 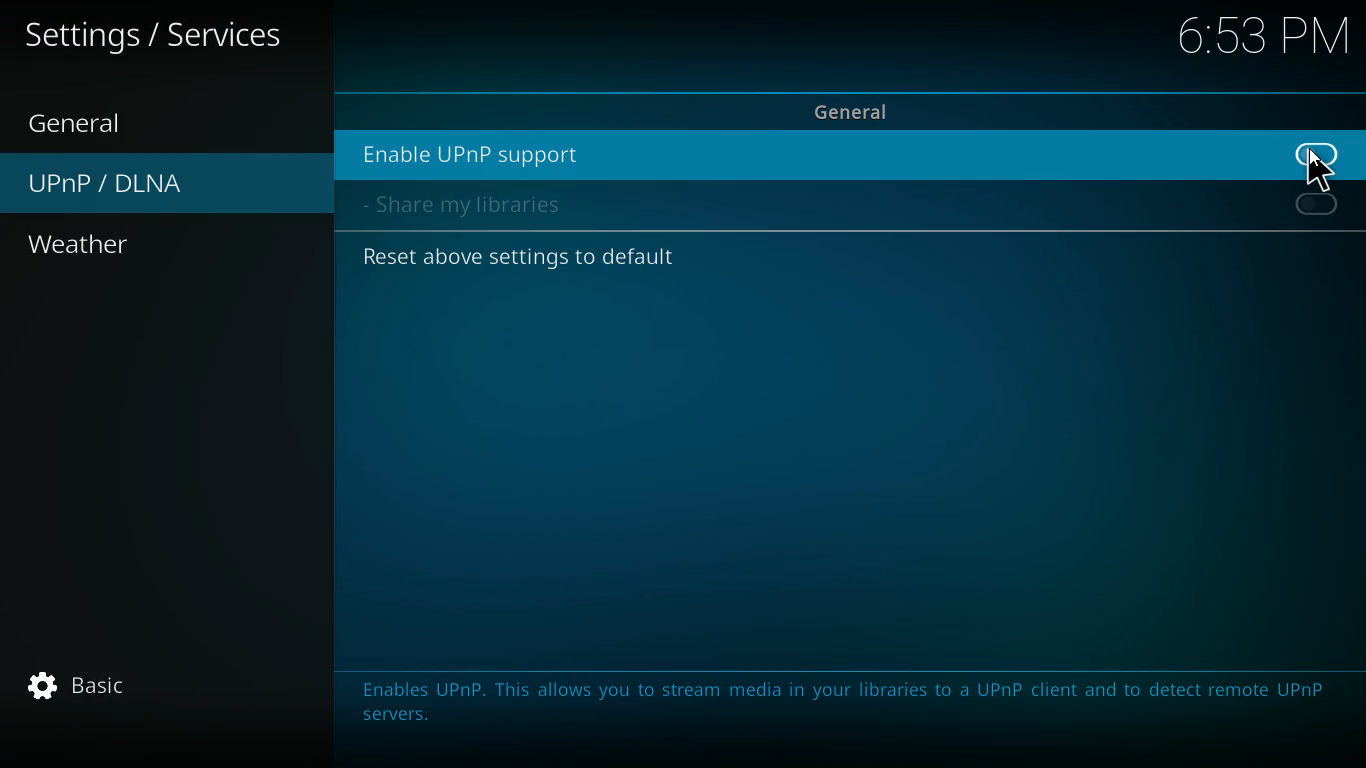 I want to click on settings / services, so click(x=168, y=35).